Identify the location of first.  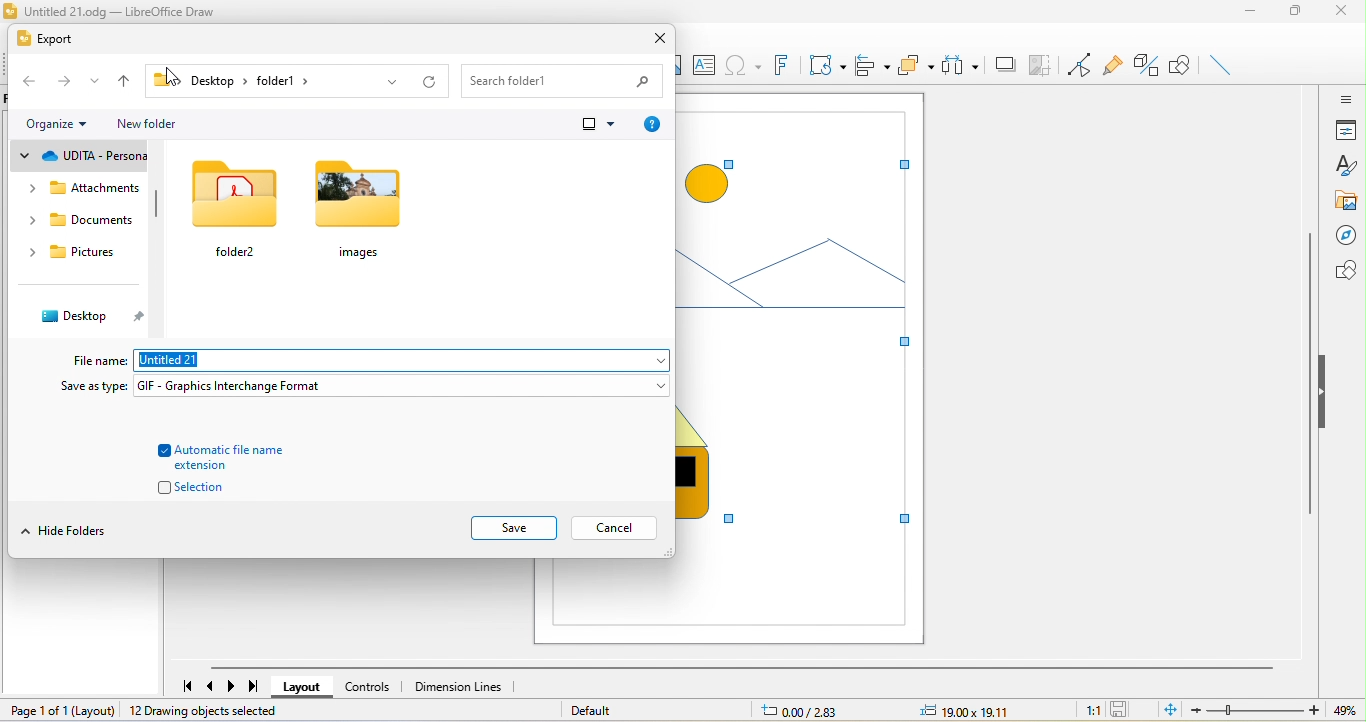
(182, 682).